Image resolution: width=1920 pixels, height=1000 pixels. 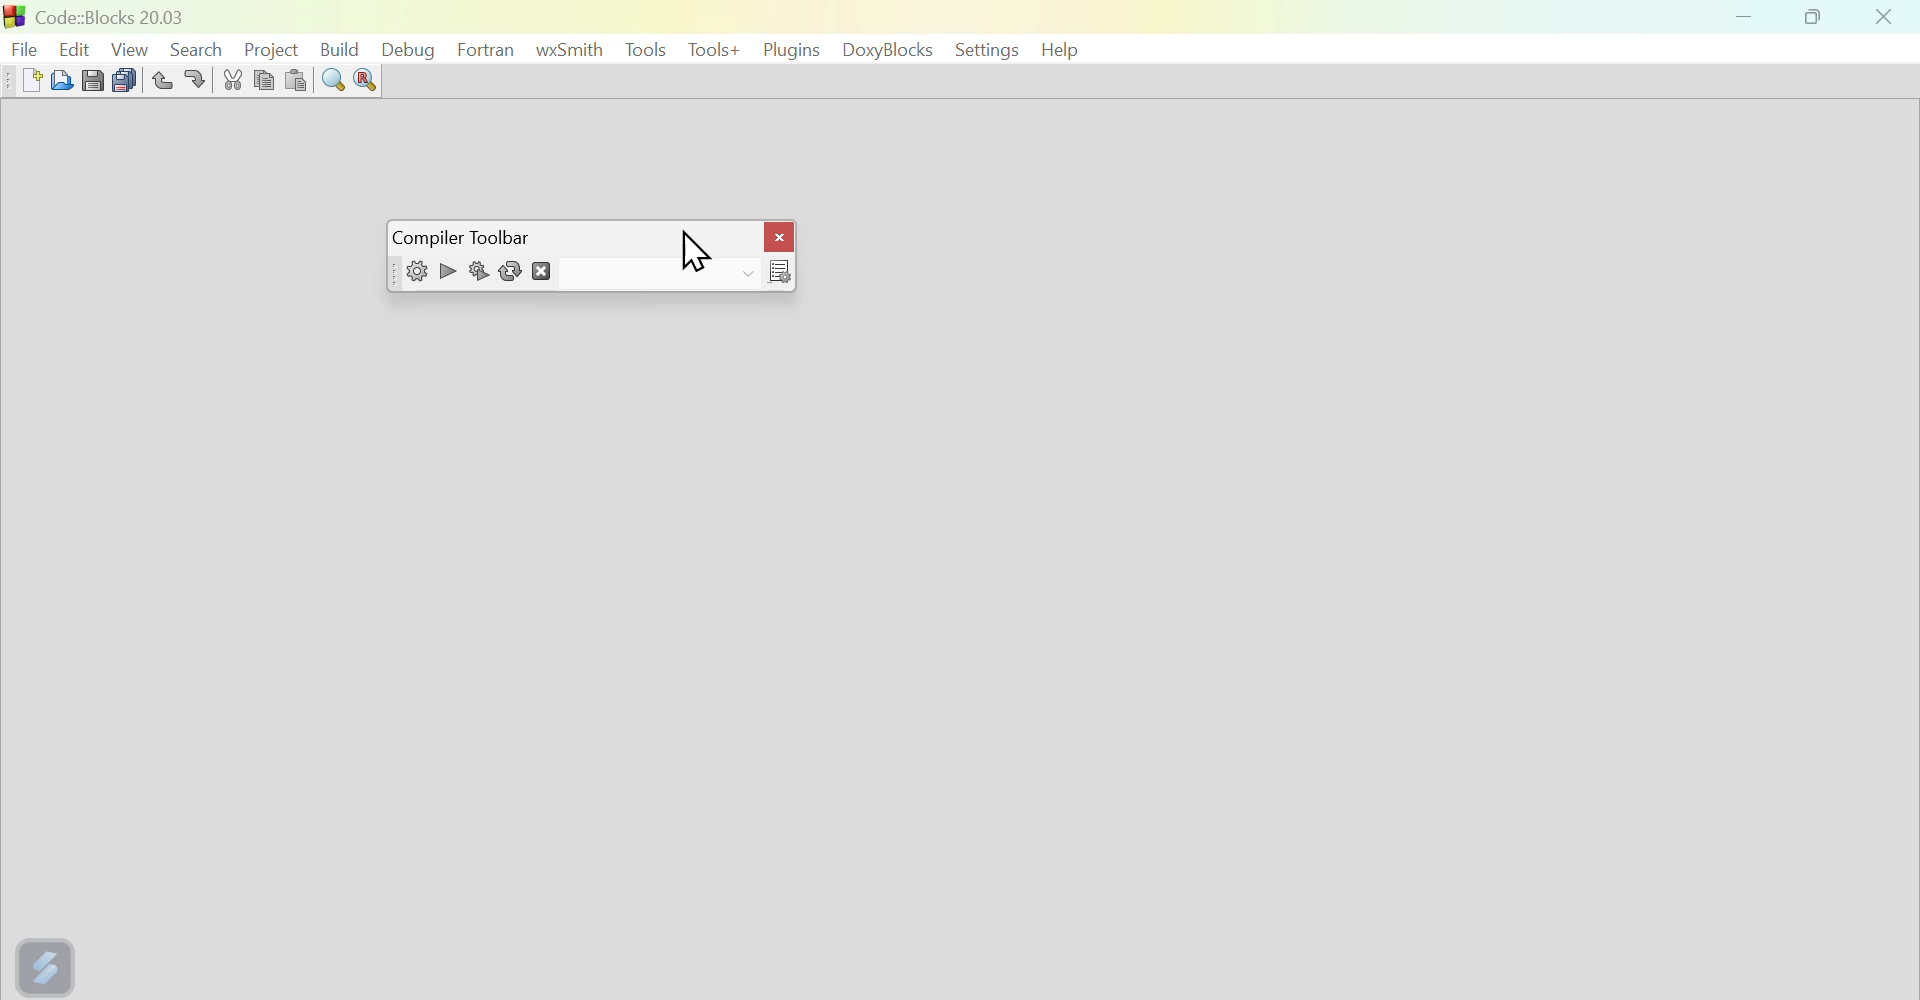 What do you see at coordinates (93, 78) in the screenshot?
I see `` at bounding box center [93, 78].